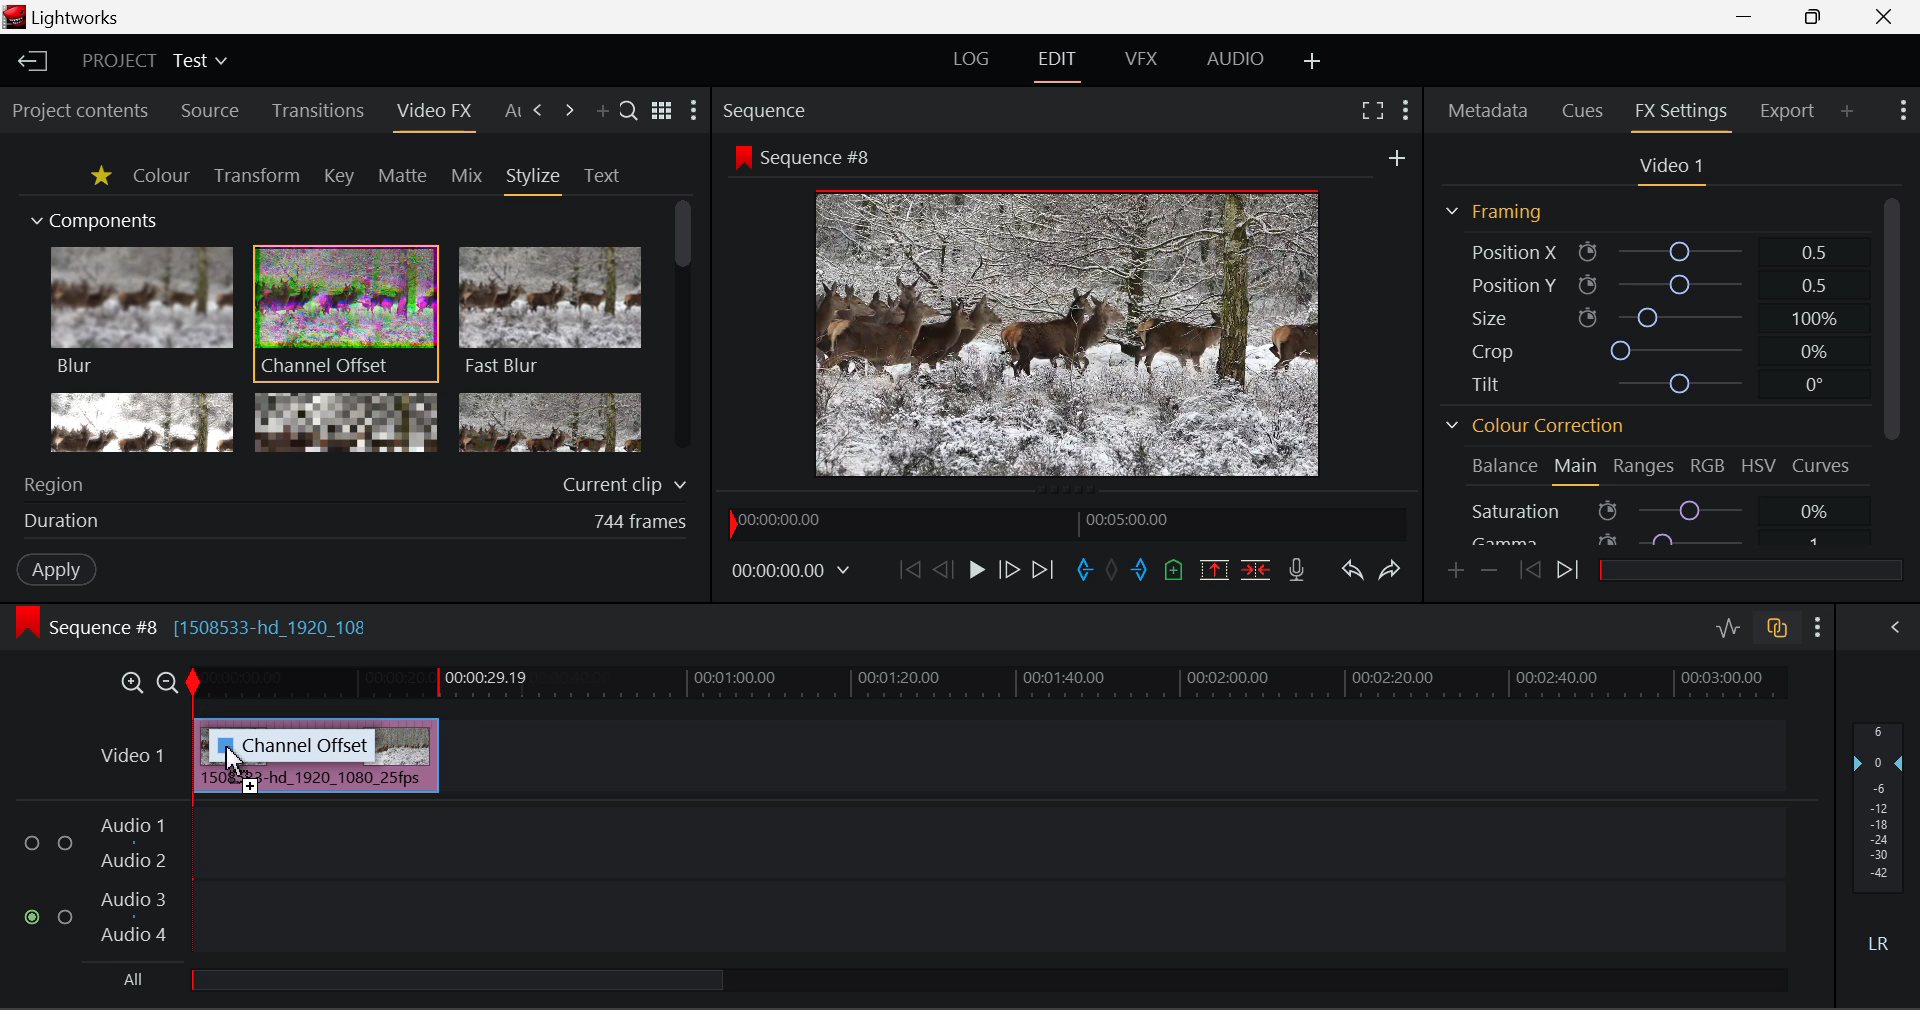  What do you see at coordinates (346, 421) in the screenshot?
I see `Mosaic` at bounding box center [346, 421].